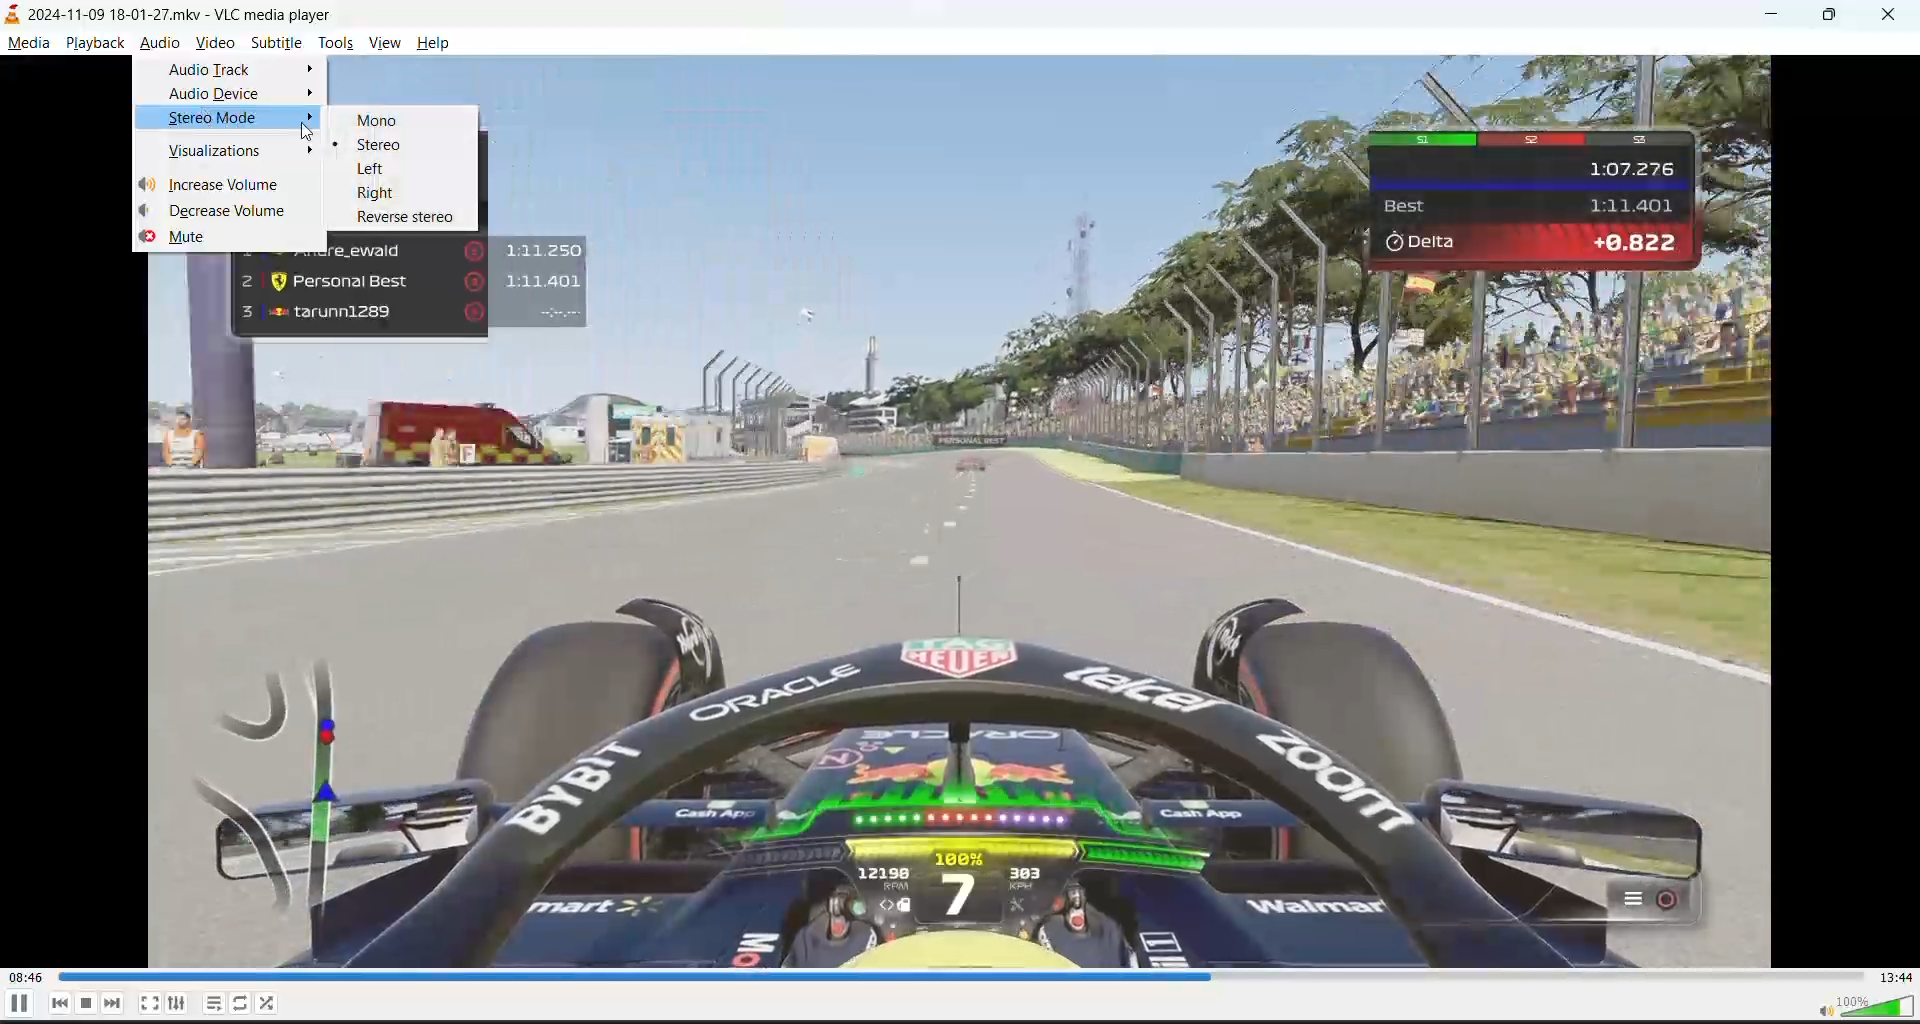  Describe the element at coordinates (1857, 1004) in the screenshot. I see `volume` at that location.